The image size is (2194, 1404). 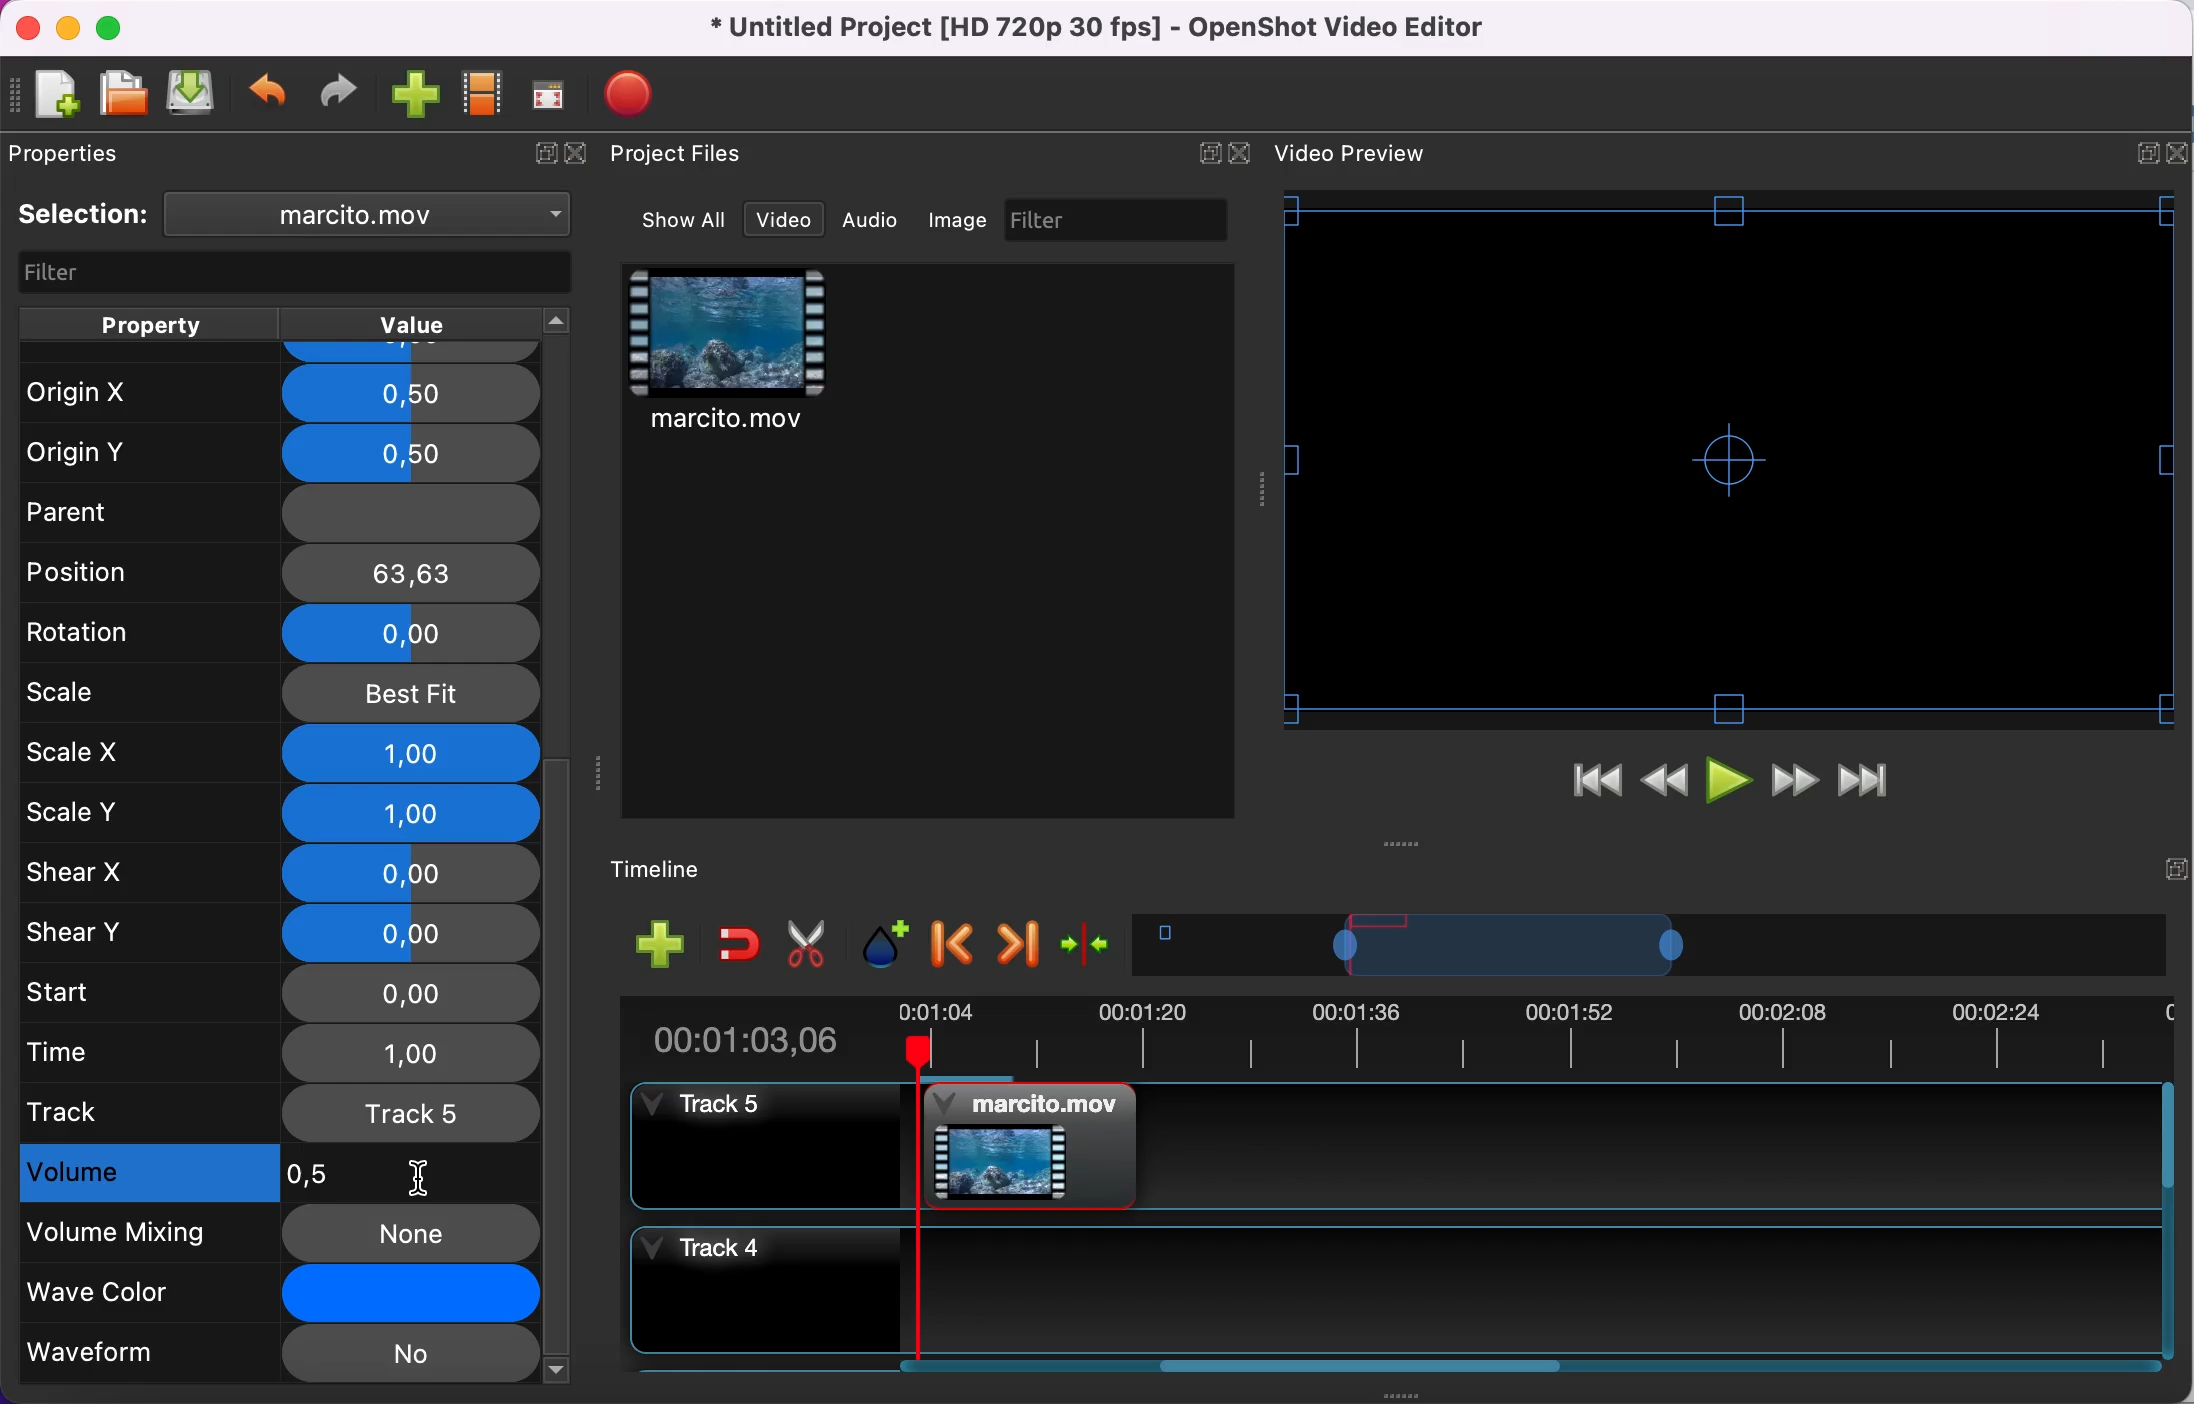 I want to click on Expand/Collapse, so click(x=2148, y=154).